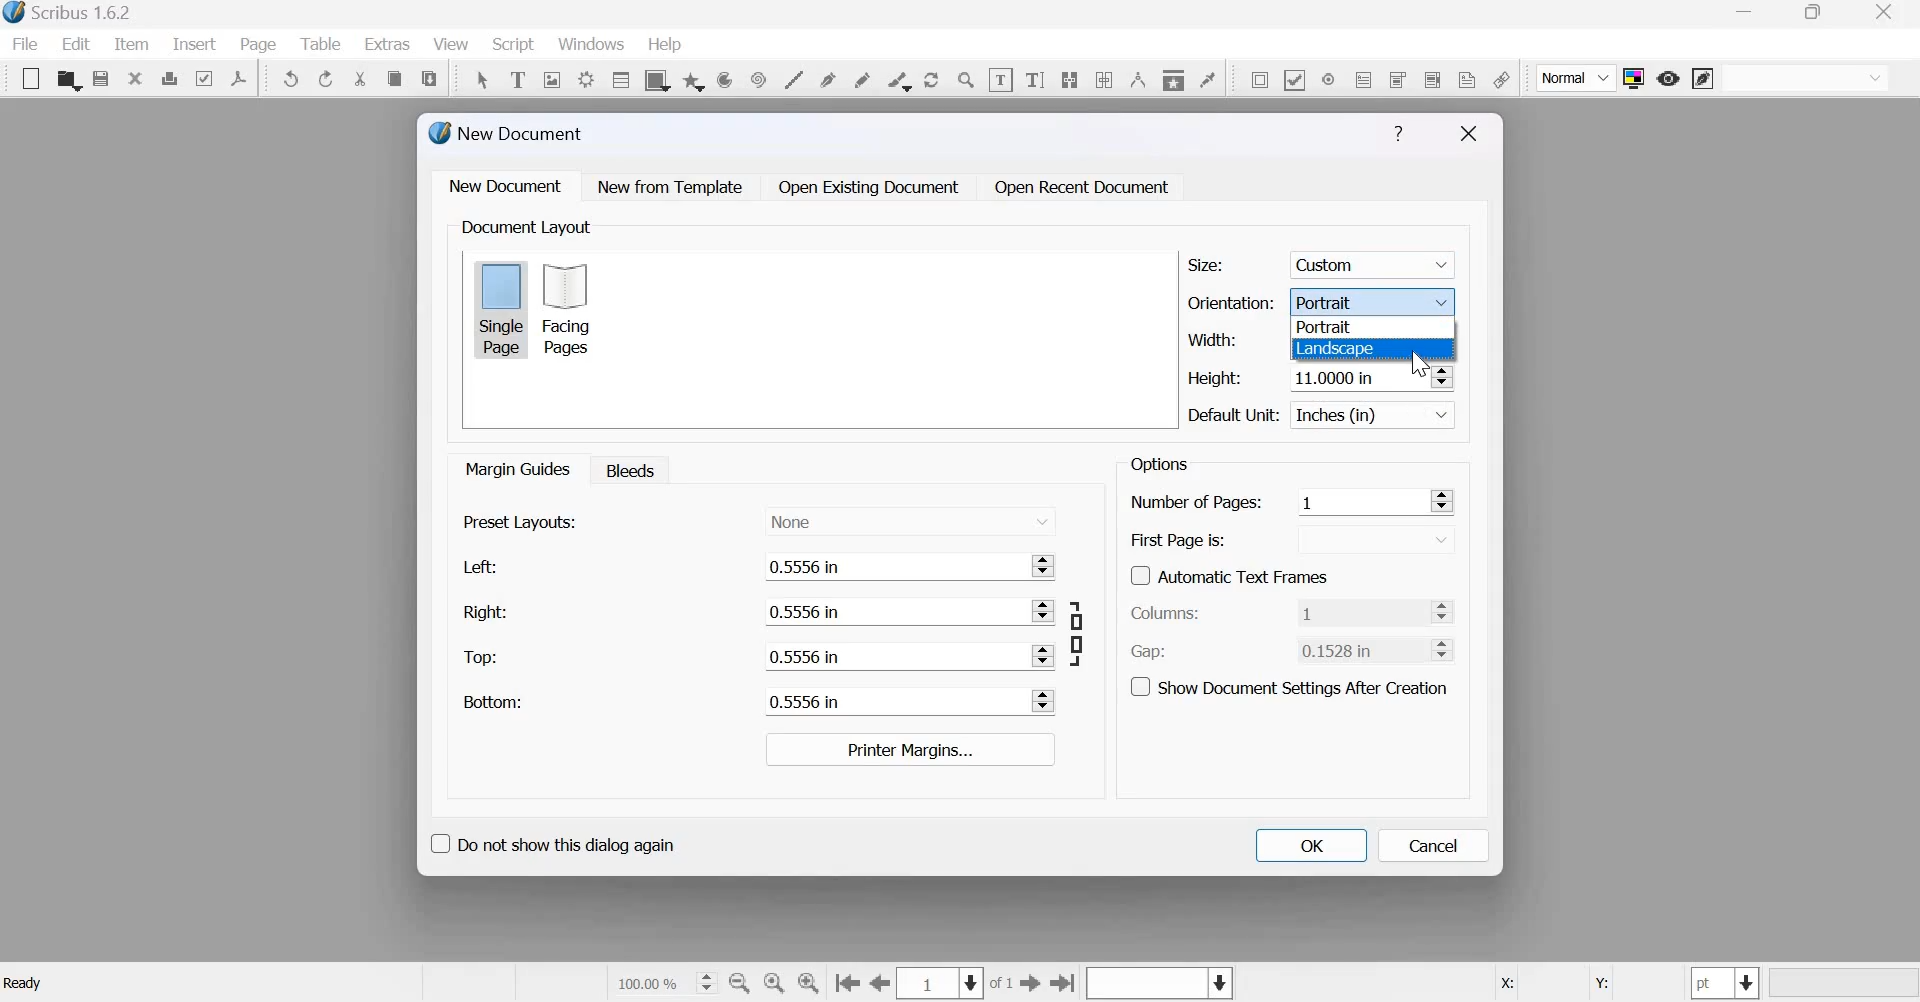 This screenshot has width=1920, height=1002. I want to click on close, so click(135, 77).